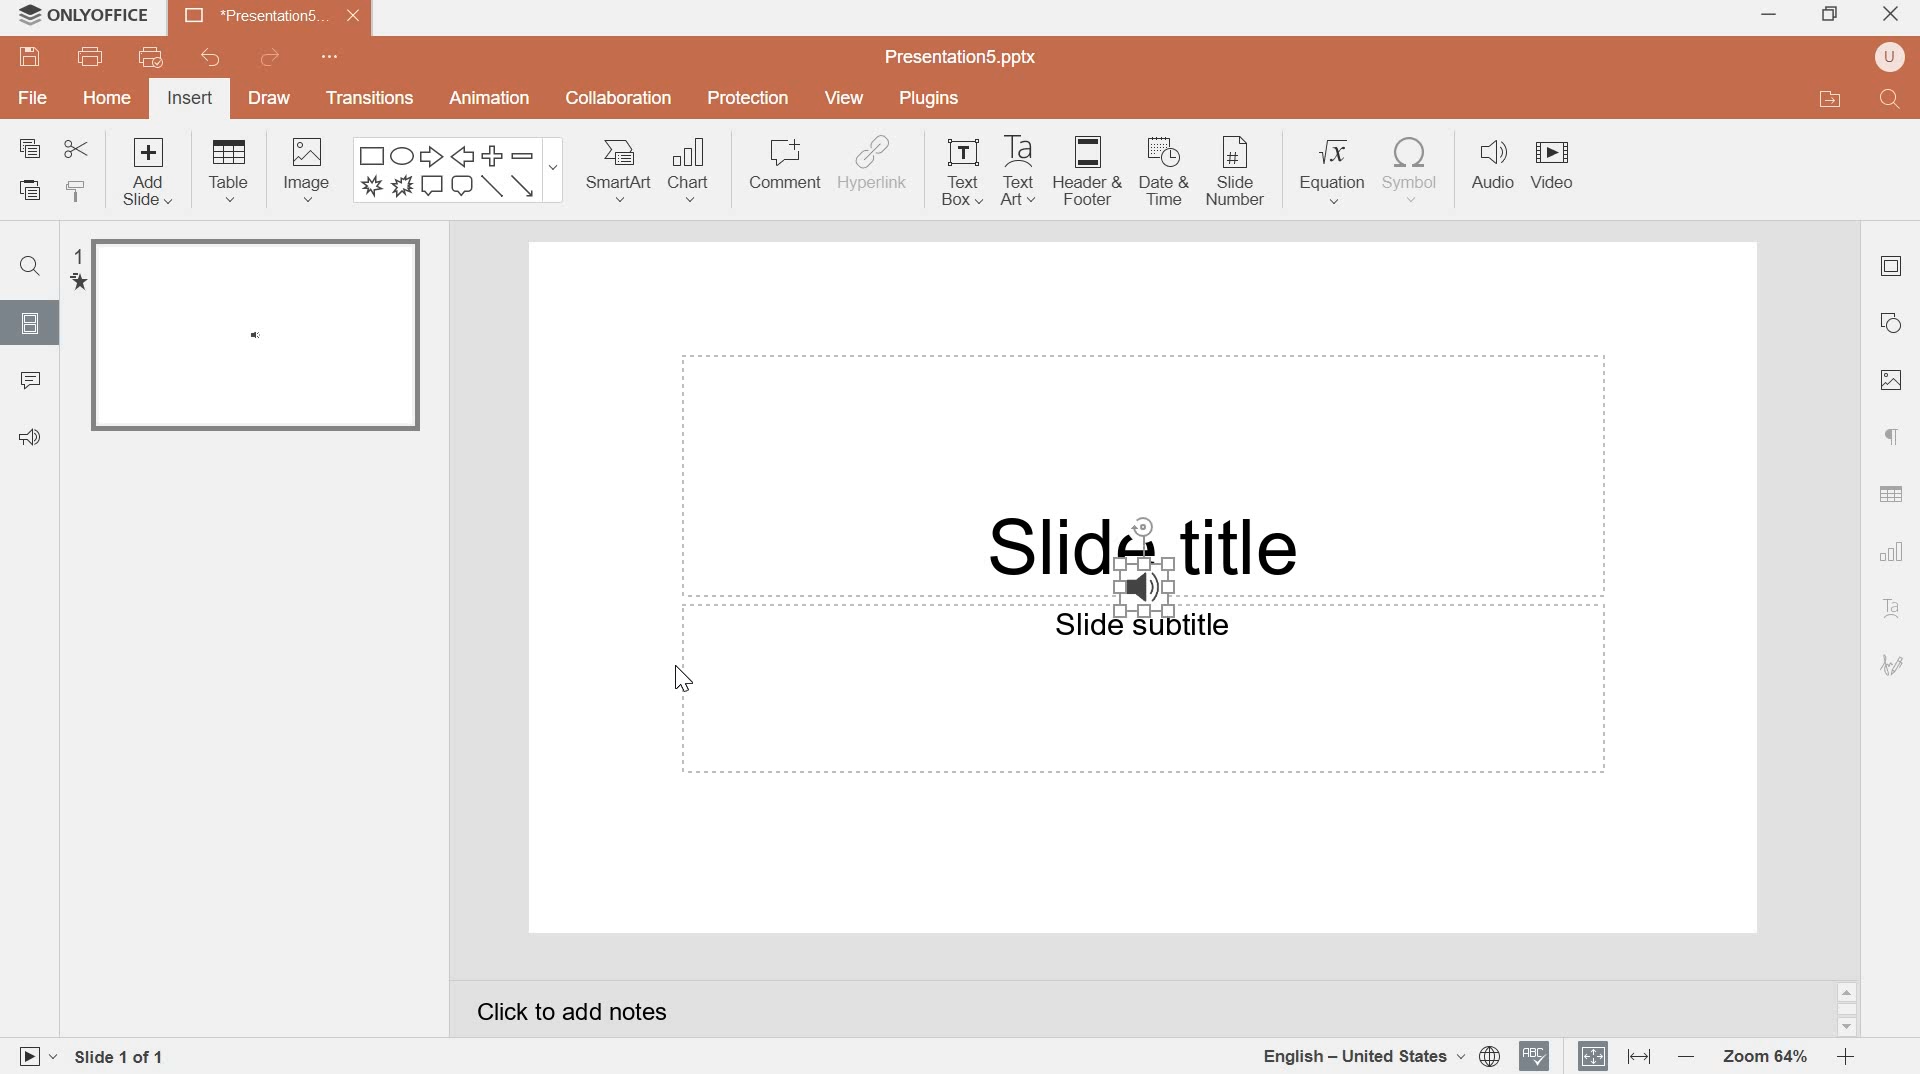 Image resolution: width=1920 pixels, height=1074 pixels. I want to click on Plugins, so click(928, 96).